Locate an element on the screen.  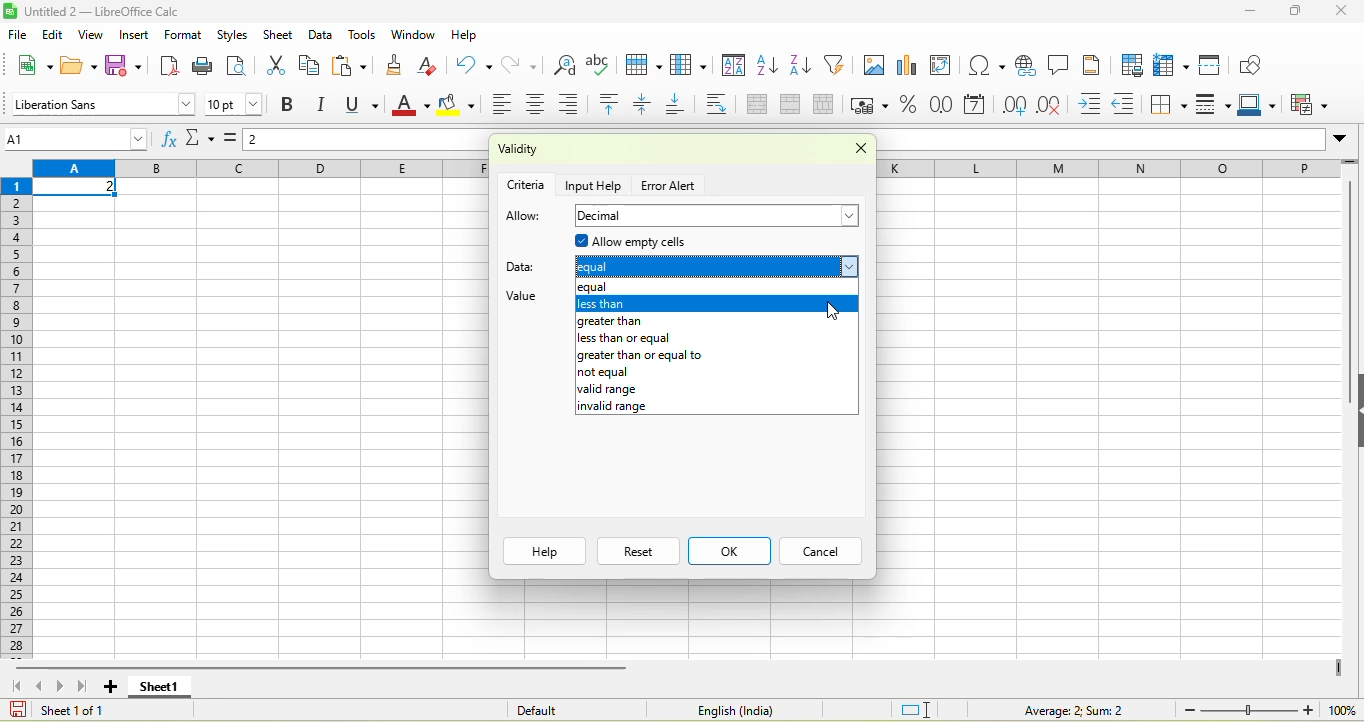
help is located at coordinates (464, 34).